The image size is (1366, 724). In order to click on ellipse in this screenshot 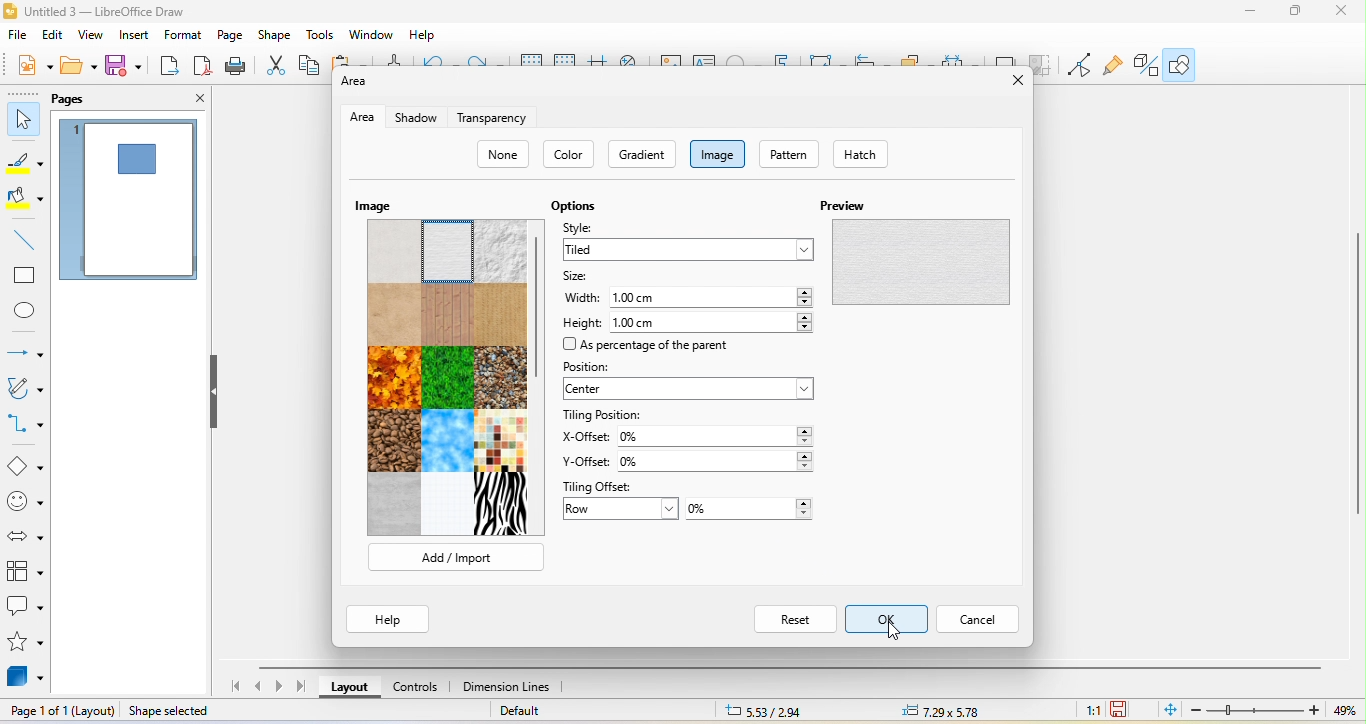, I will do `click(26, 312)`.